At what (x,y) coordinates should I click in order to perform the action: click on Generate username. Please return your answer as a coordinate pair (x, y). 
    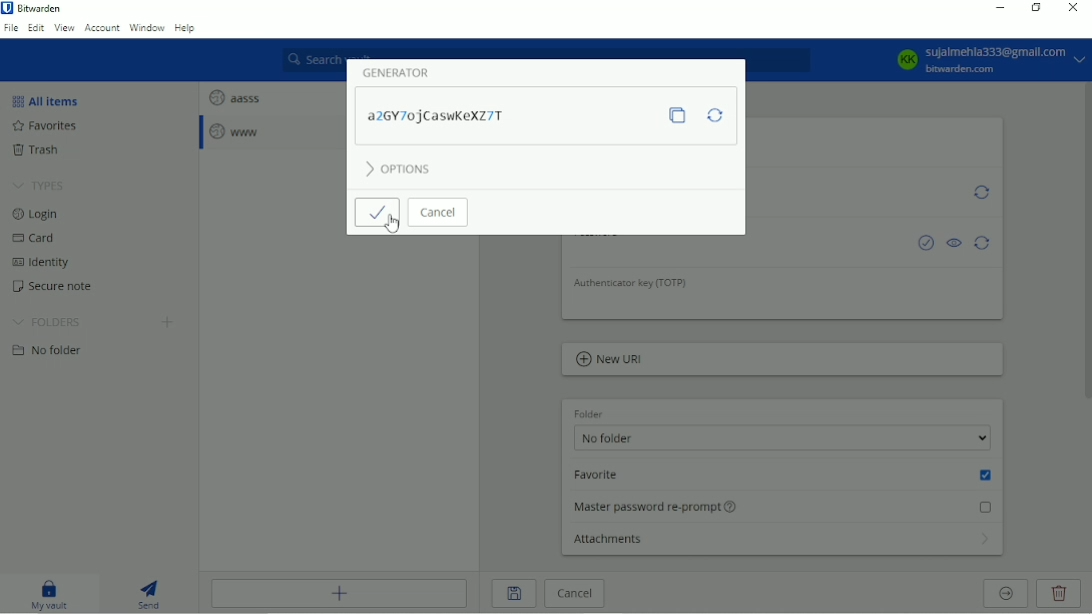
    Looking at the image, I should click on (983, 191).